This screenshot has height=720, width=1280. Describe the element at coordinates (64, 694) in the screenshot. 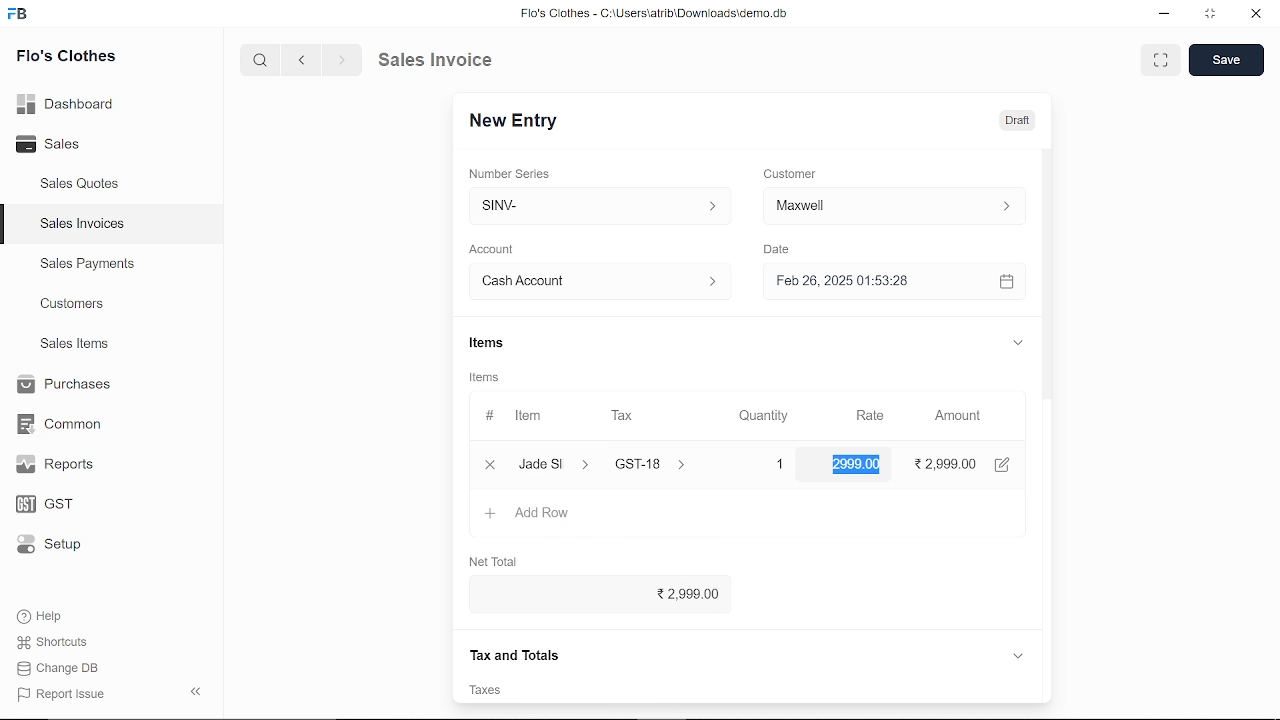

I see `| Report Issue:` at that location.